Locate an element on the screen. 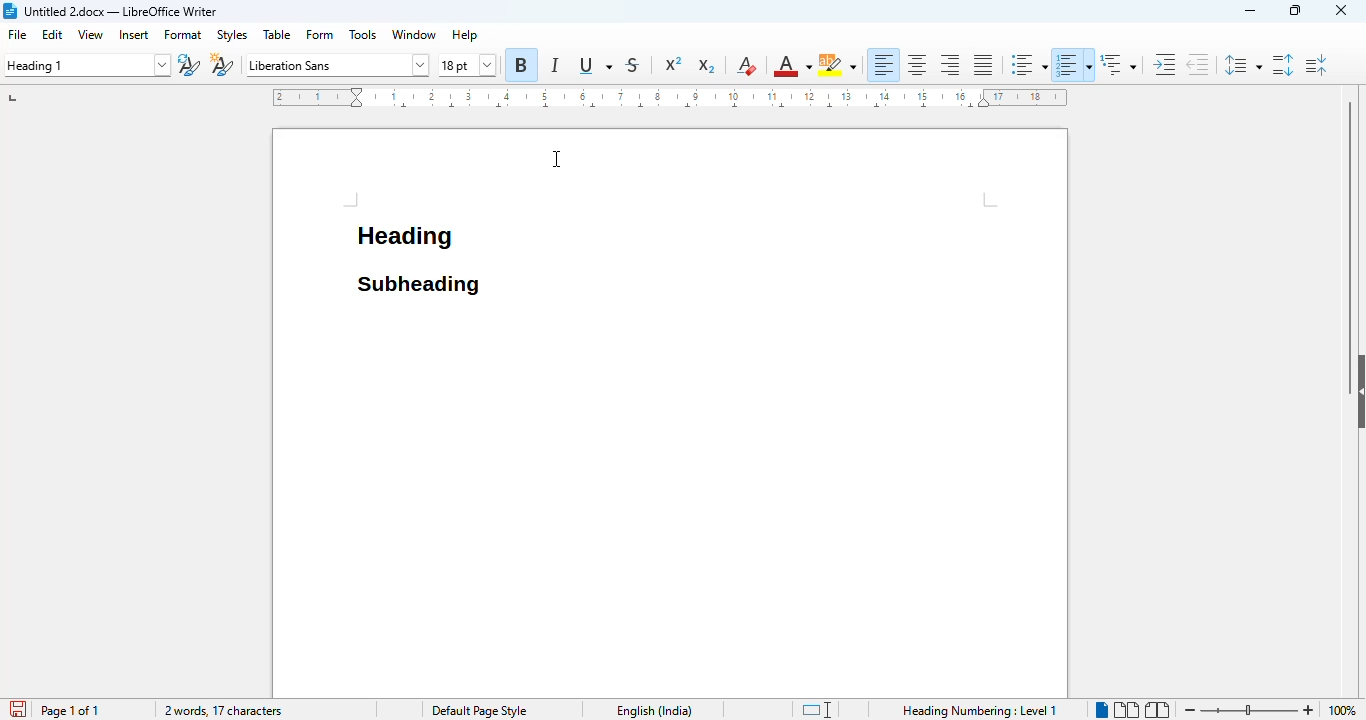  title is located at coordinates (121, 11).